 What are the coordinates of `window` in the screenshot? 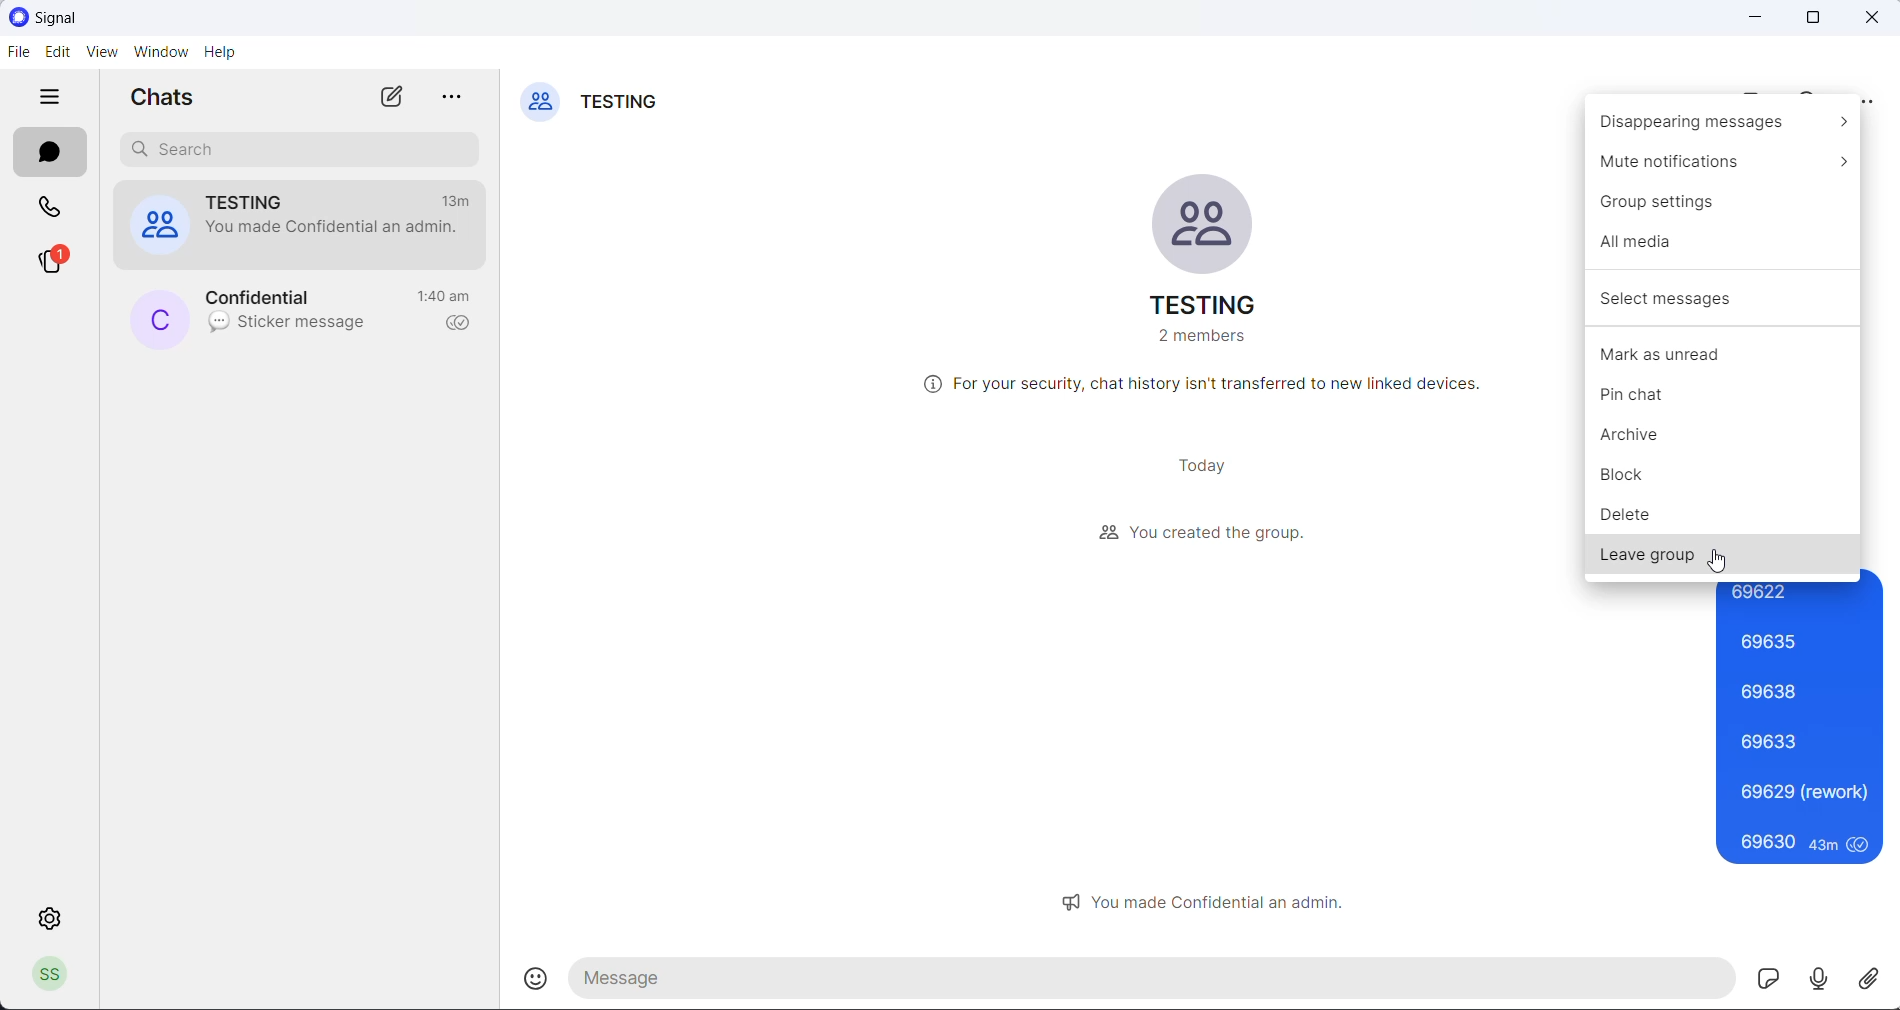 It's located at (159, 55).